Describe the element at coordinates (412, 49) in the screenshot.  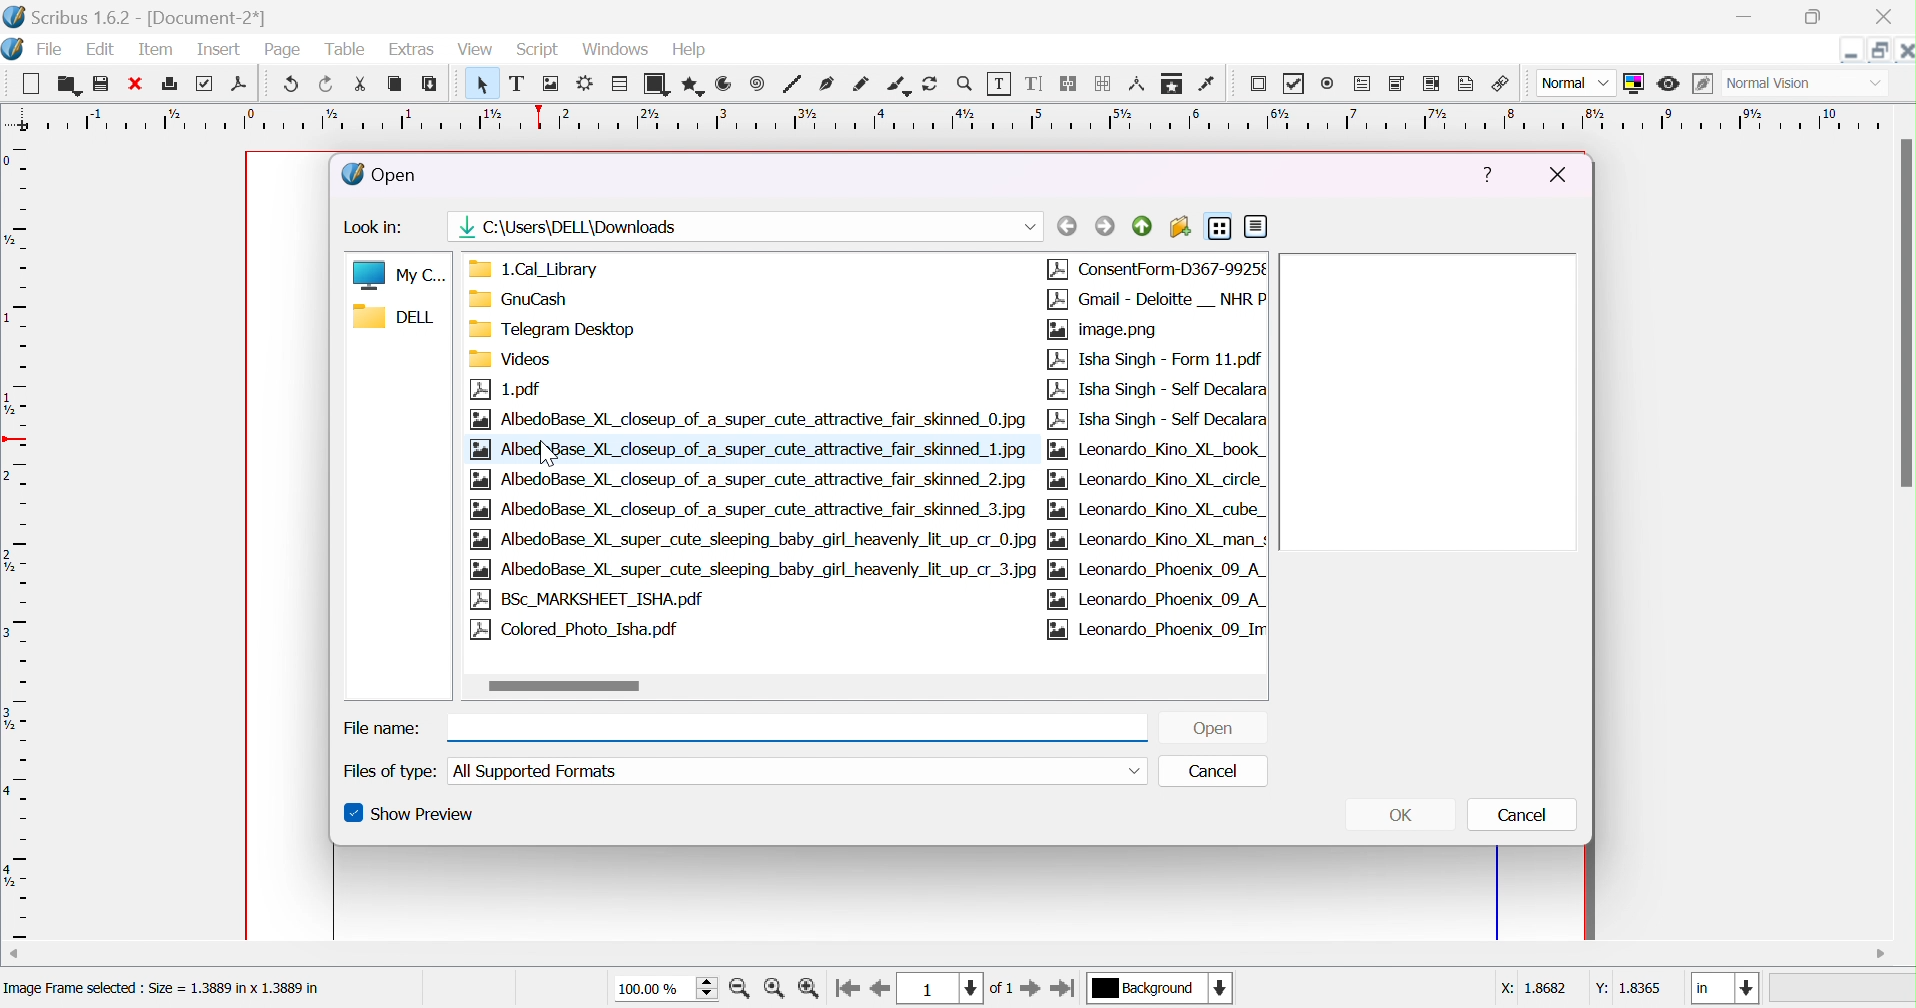
I see `extras` at that location.